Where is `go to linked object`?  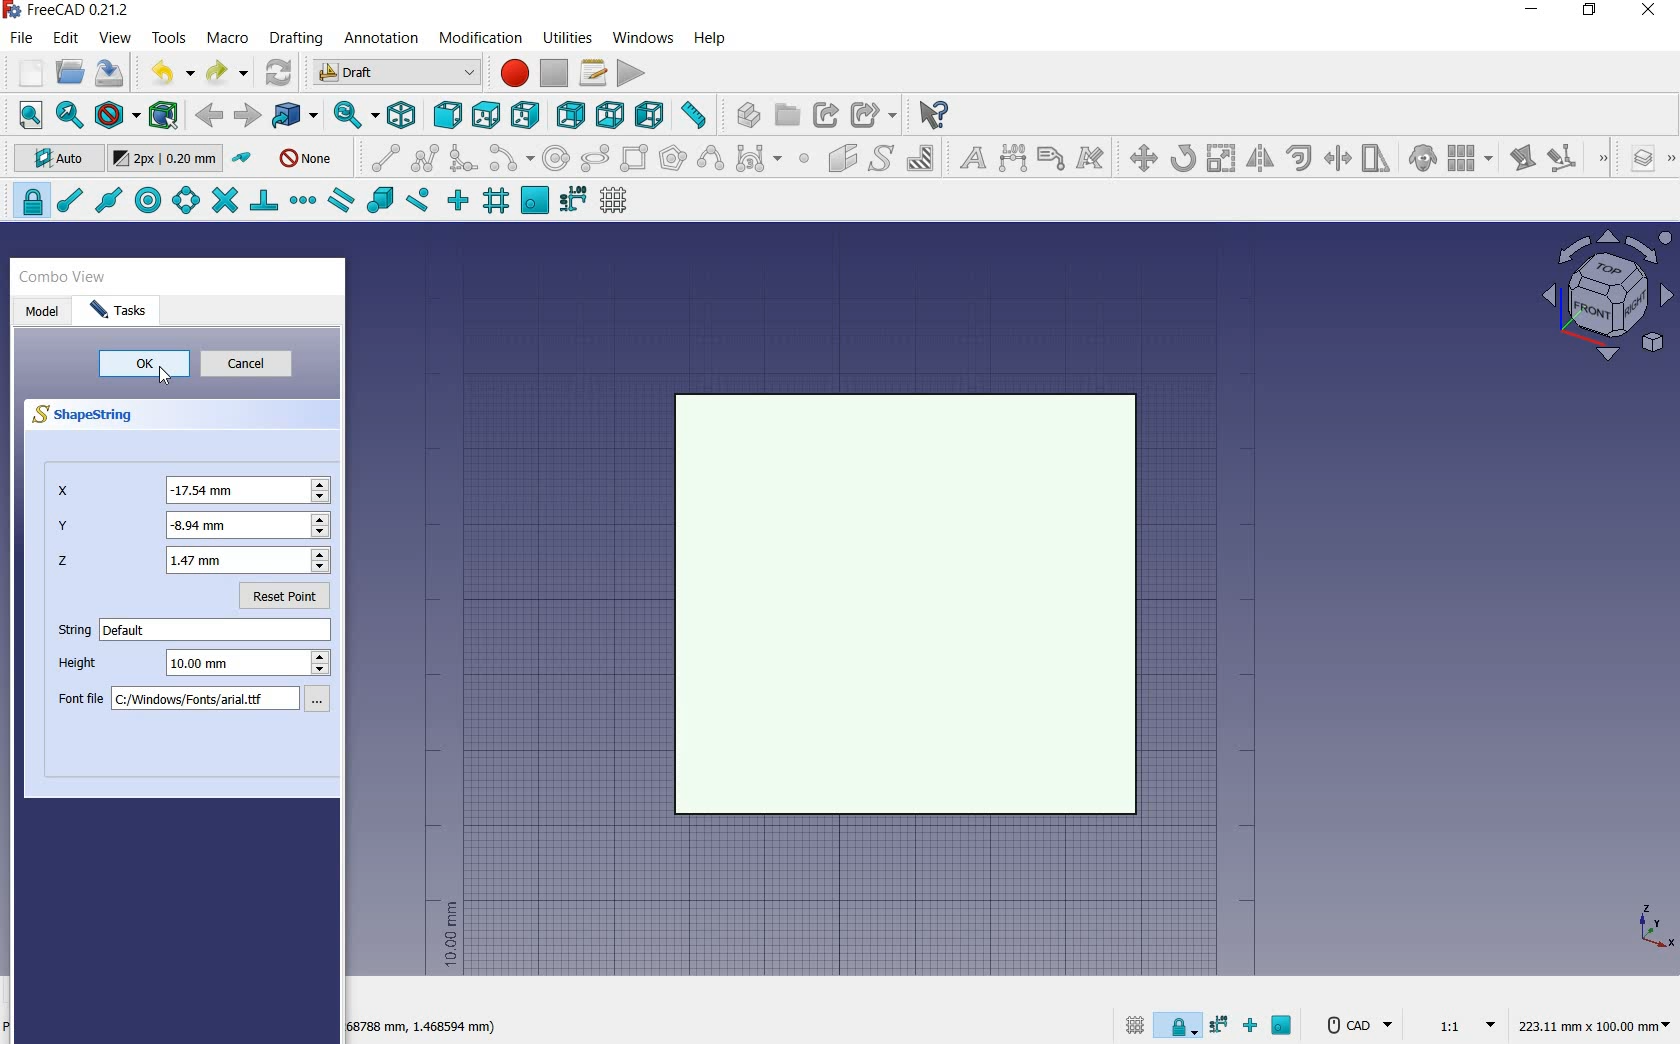 go to linked object is located at coordinates (296, 116).